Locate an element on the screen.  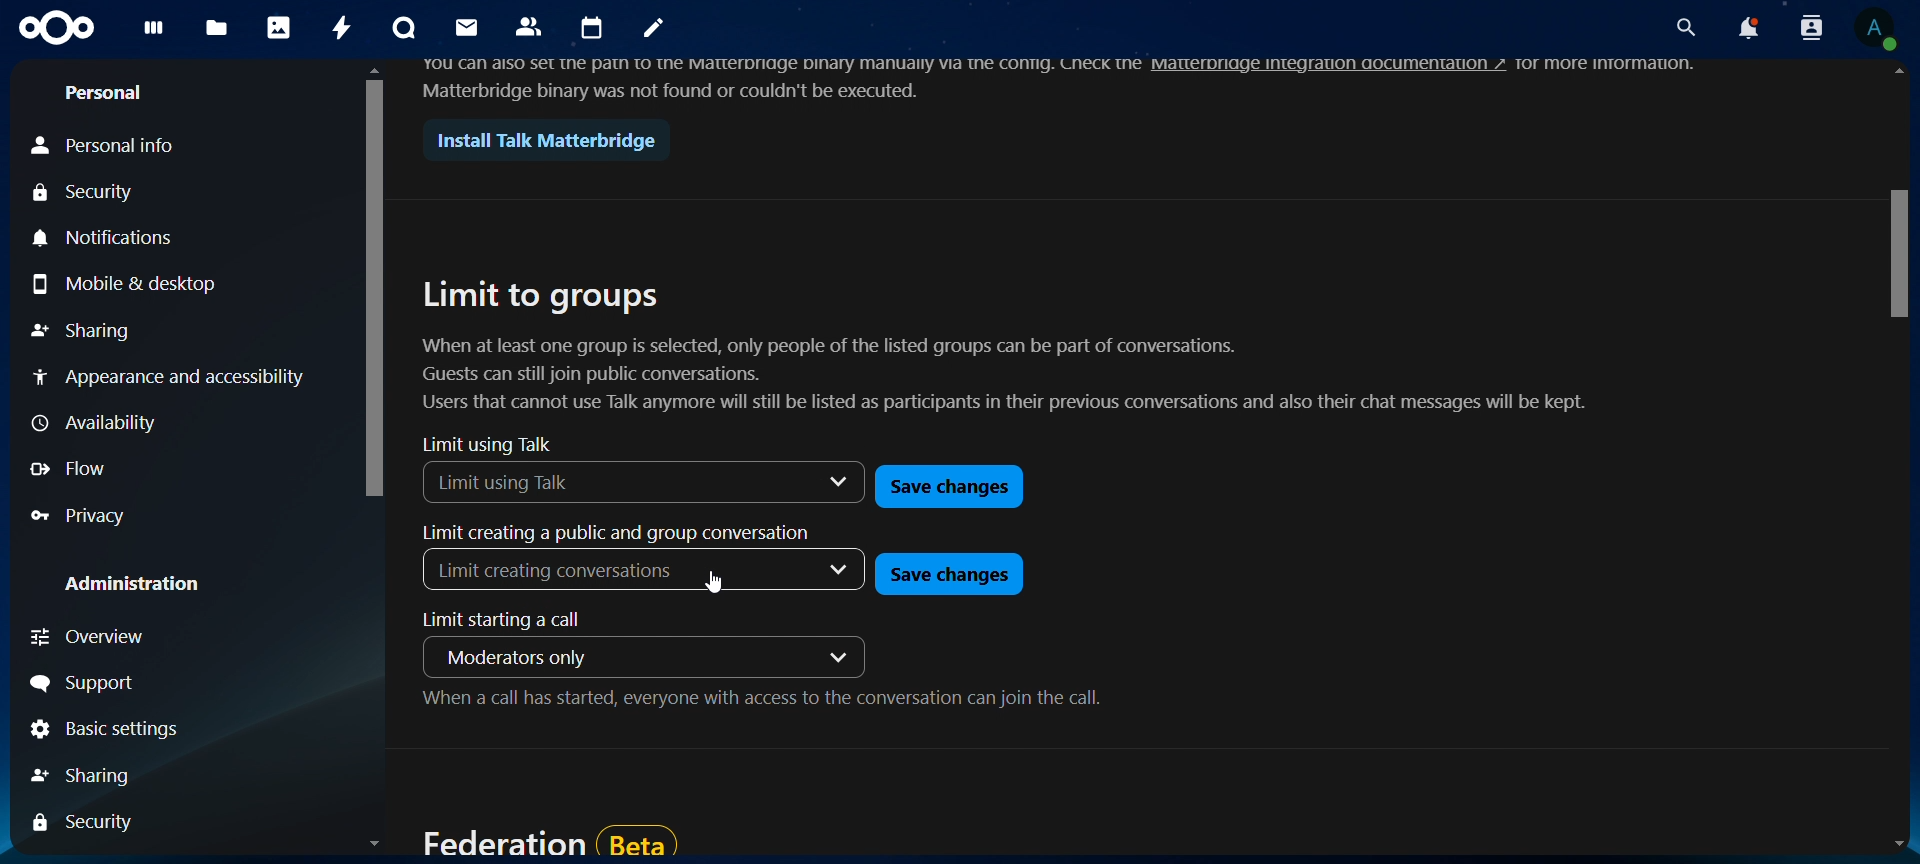
Sharing is located at coordinates (83, 334).